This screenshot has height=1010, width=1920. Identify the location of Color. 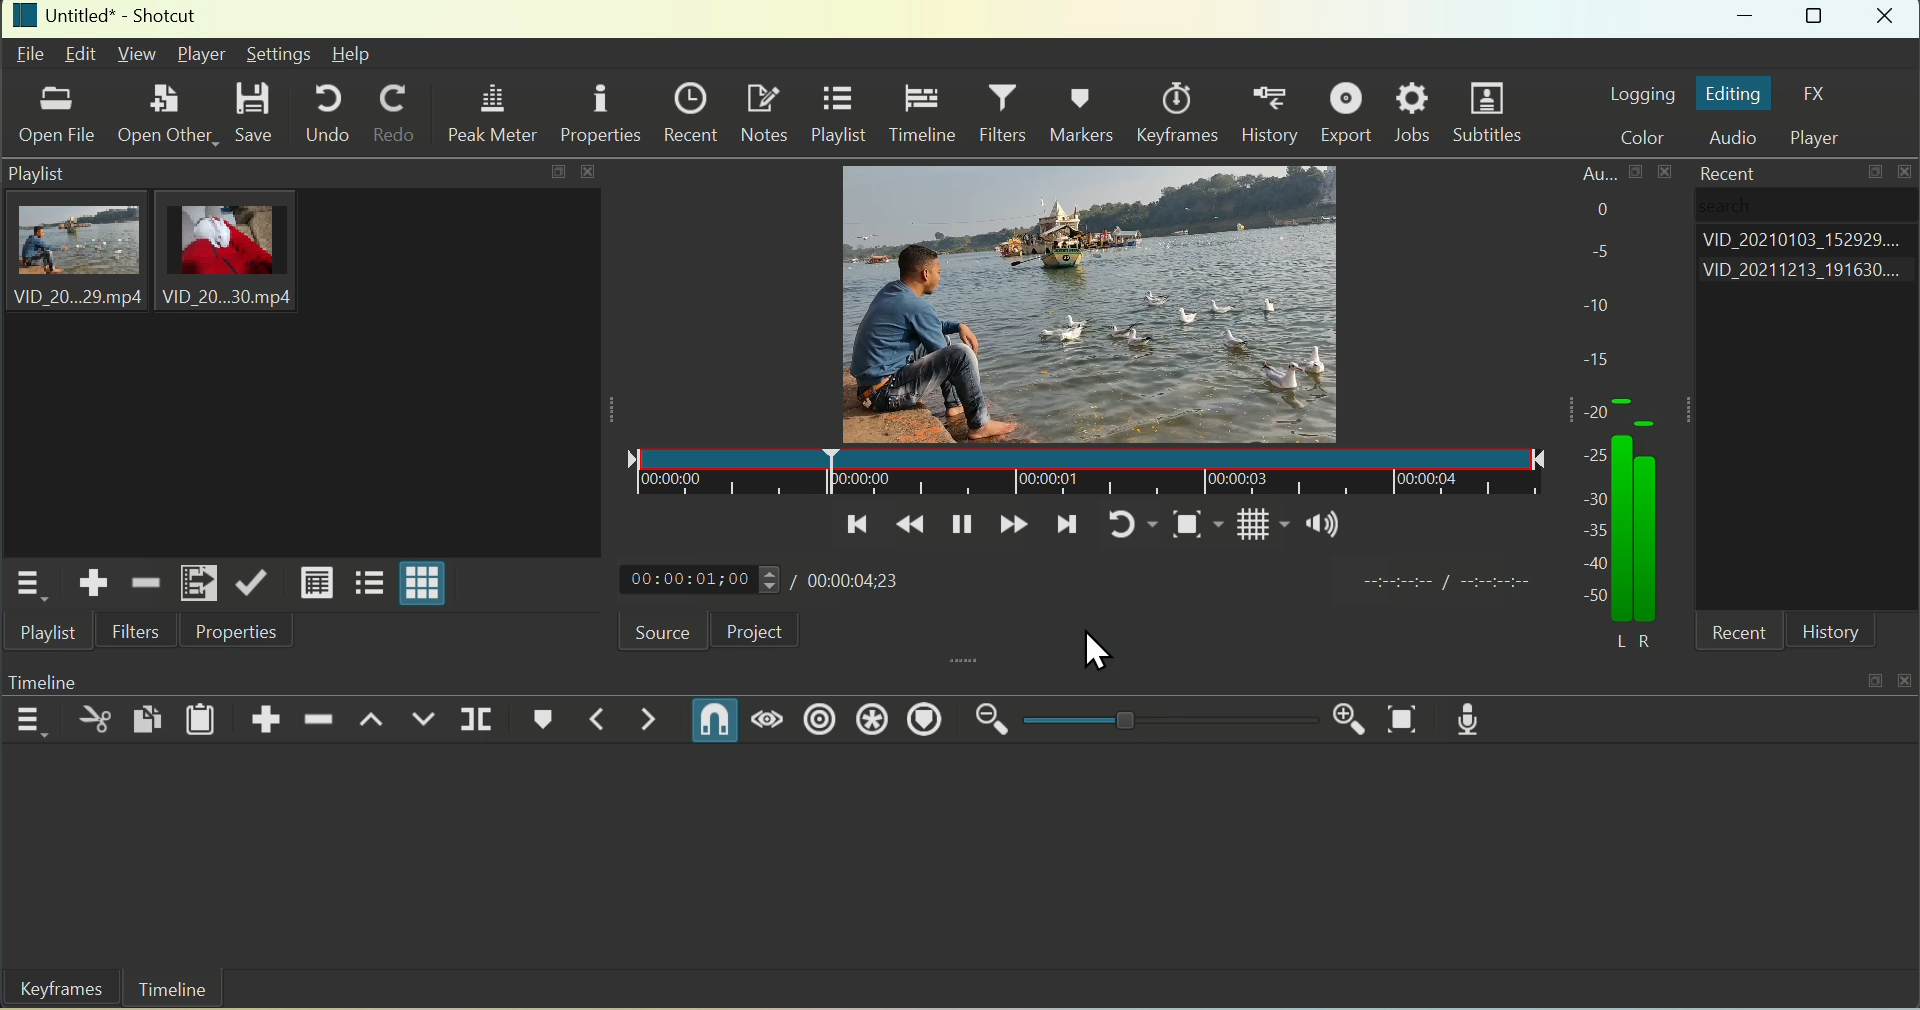
(1652, 138).